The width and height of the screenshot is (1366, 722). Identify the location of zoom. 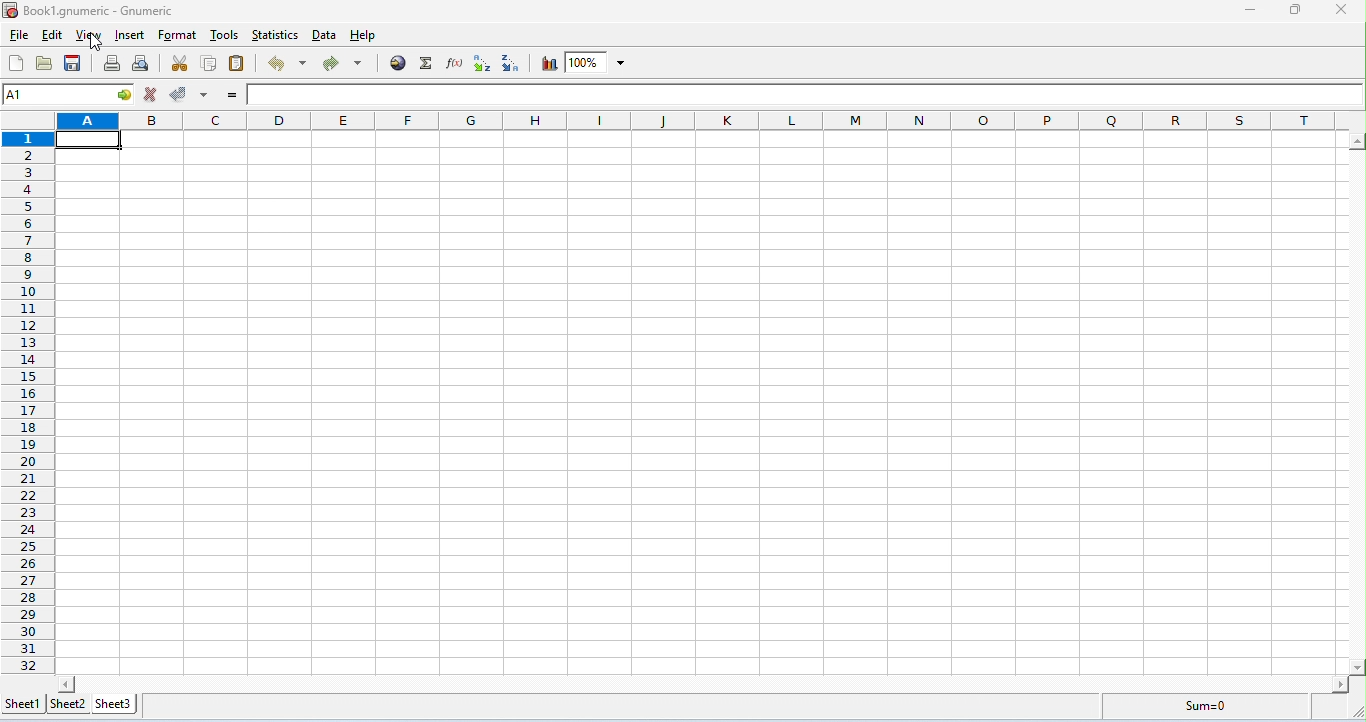
(598, 62).